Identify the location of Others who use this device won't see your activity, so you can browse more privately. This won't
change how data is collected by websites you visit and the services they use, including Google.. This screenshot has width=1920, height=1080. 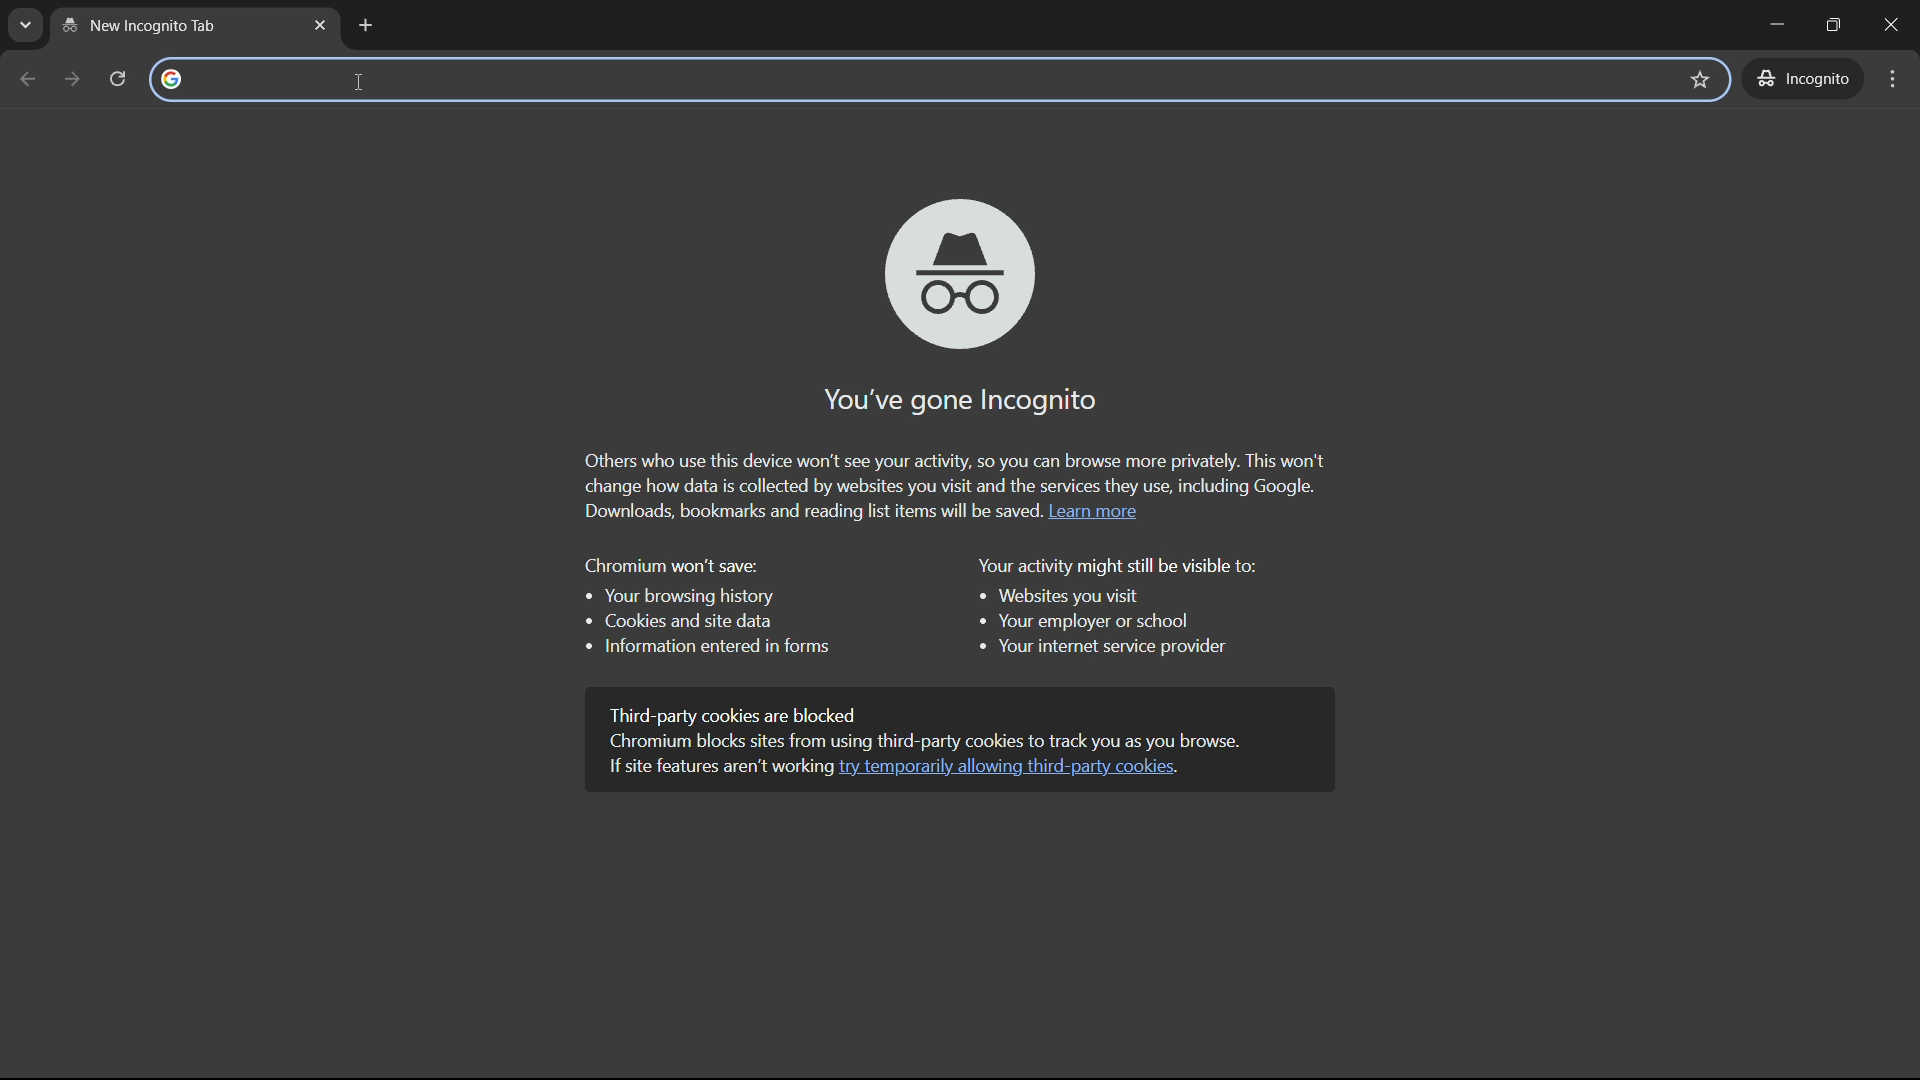
(956, 467).